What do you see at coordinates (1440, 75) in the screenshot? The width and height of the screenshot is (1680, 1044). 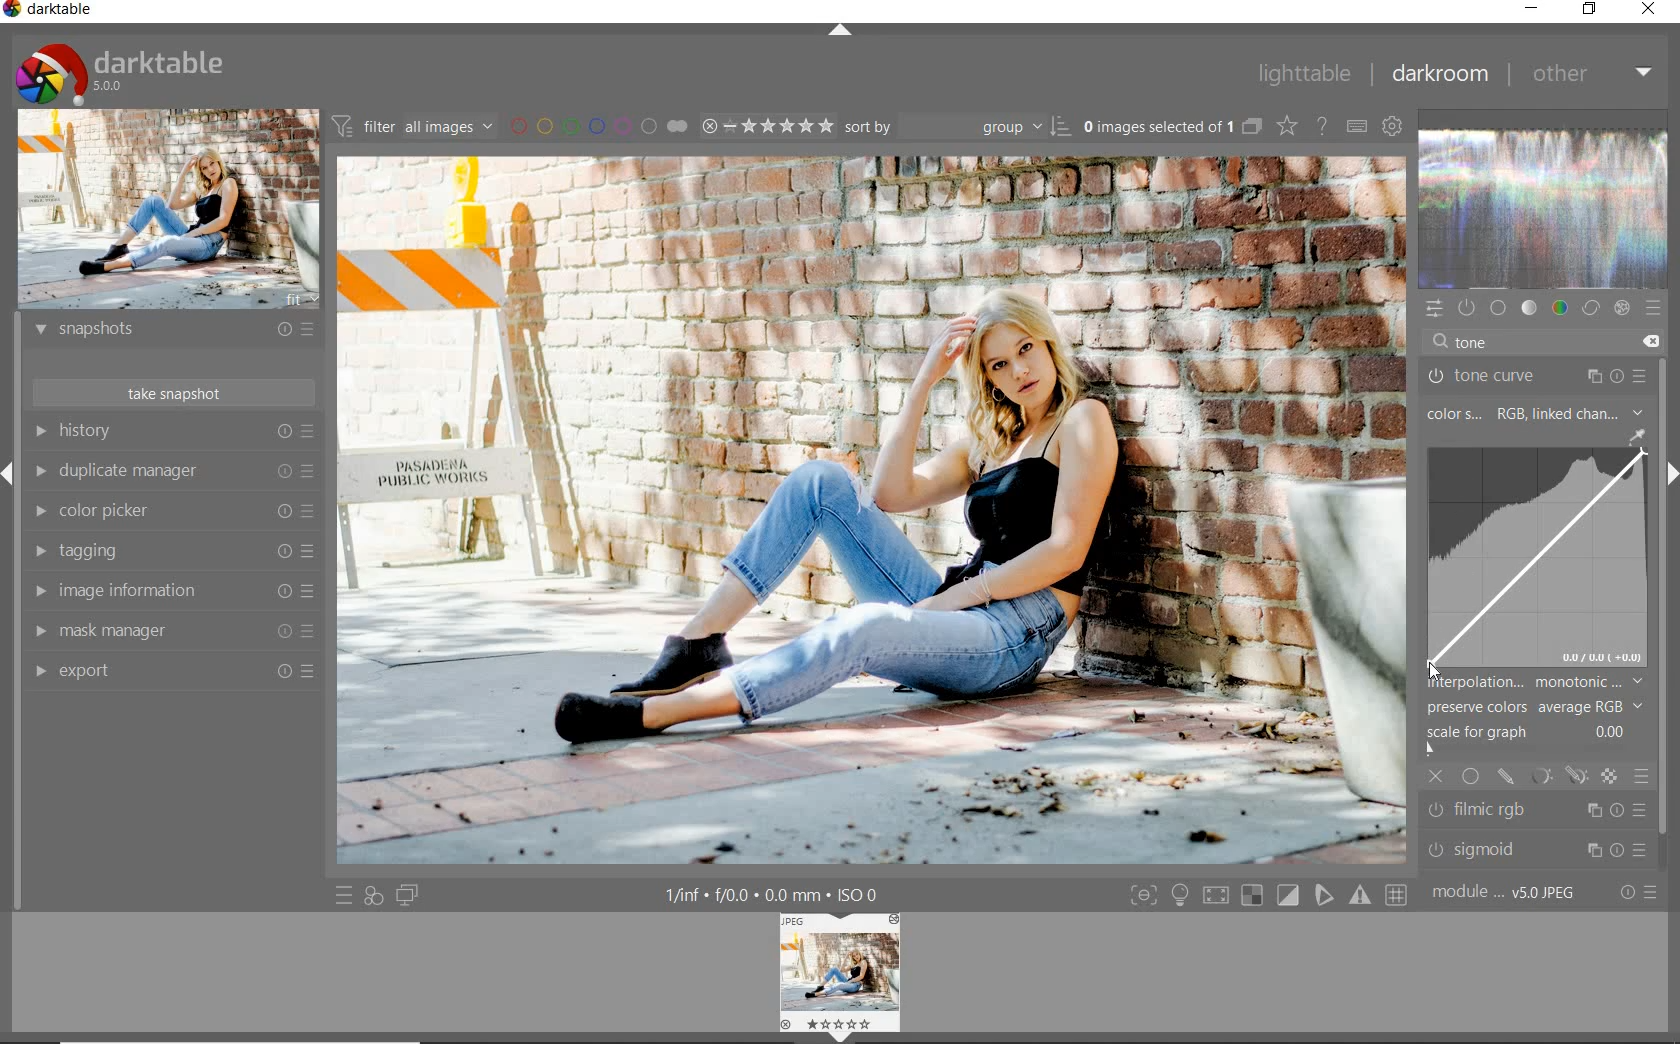 I see `darkroom` at bounding box center [1440, 75].